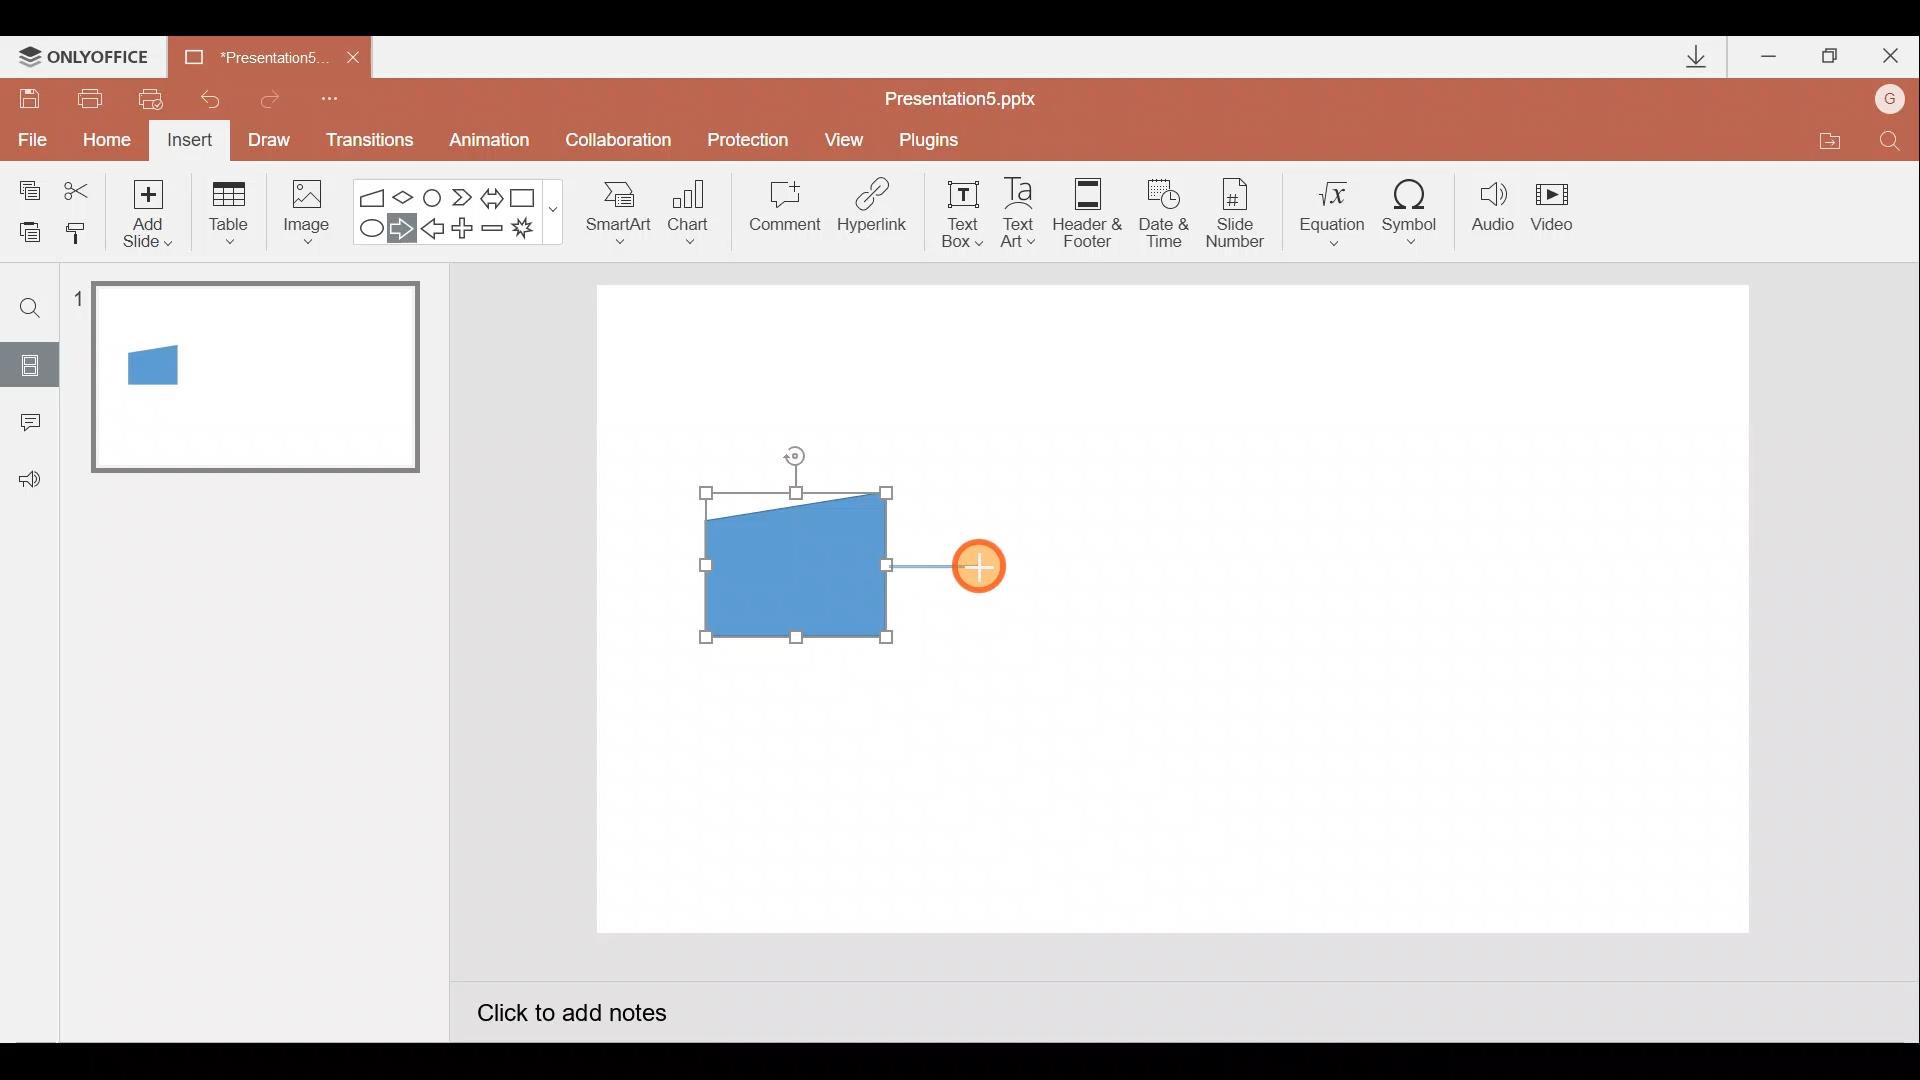 This screenshot has height=1080, width=1920. What do you see at coordinates (434, 231) in the screenshot?
I see `Left arrow` at bounding box center [434, 231].